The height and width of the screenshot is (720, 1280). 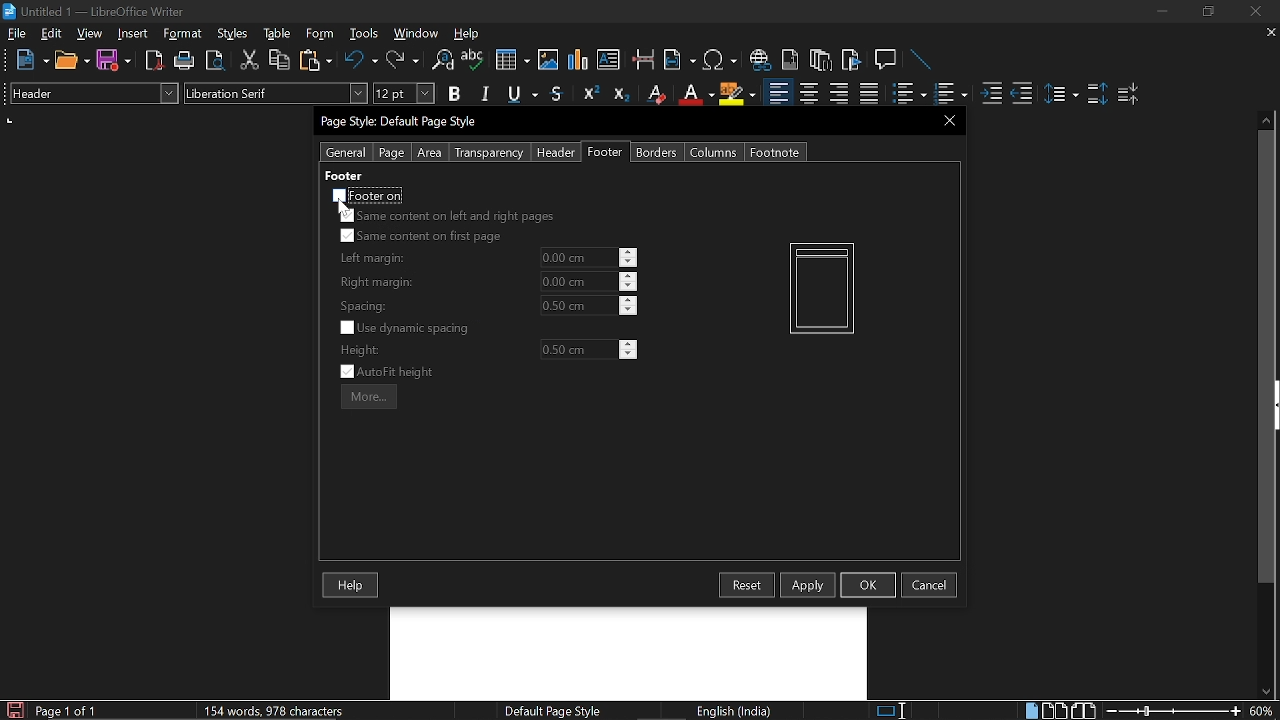 I want to click on Toggle unordered list, so click(x=949, y=94).